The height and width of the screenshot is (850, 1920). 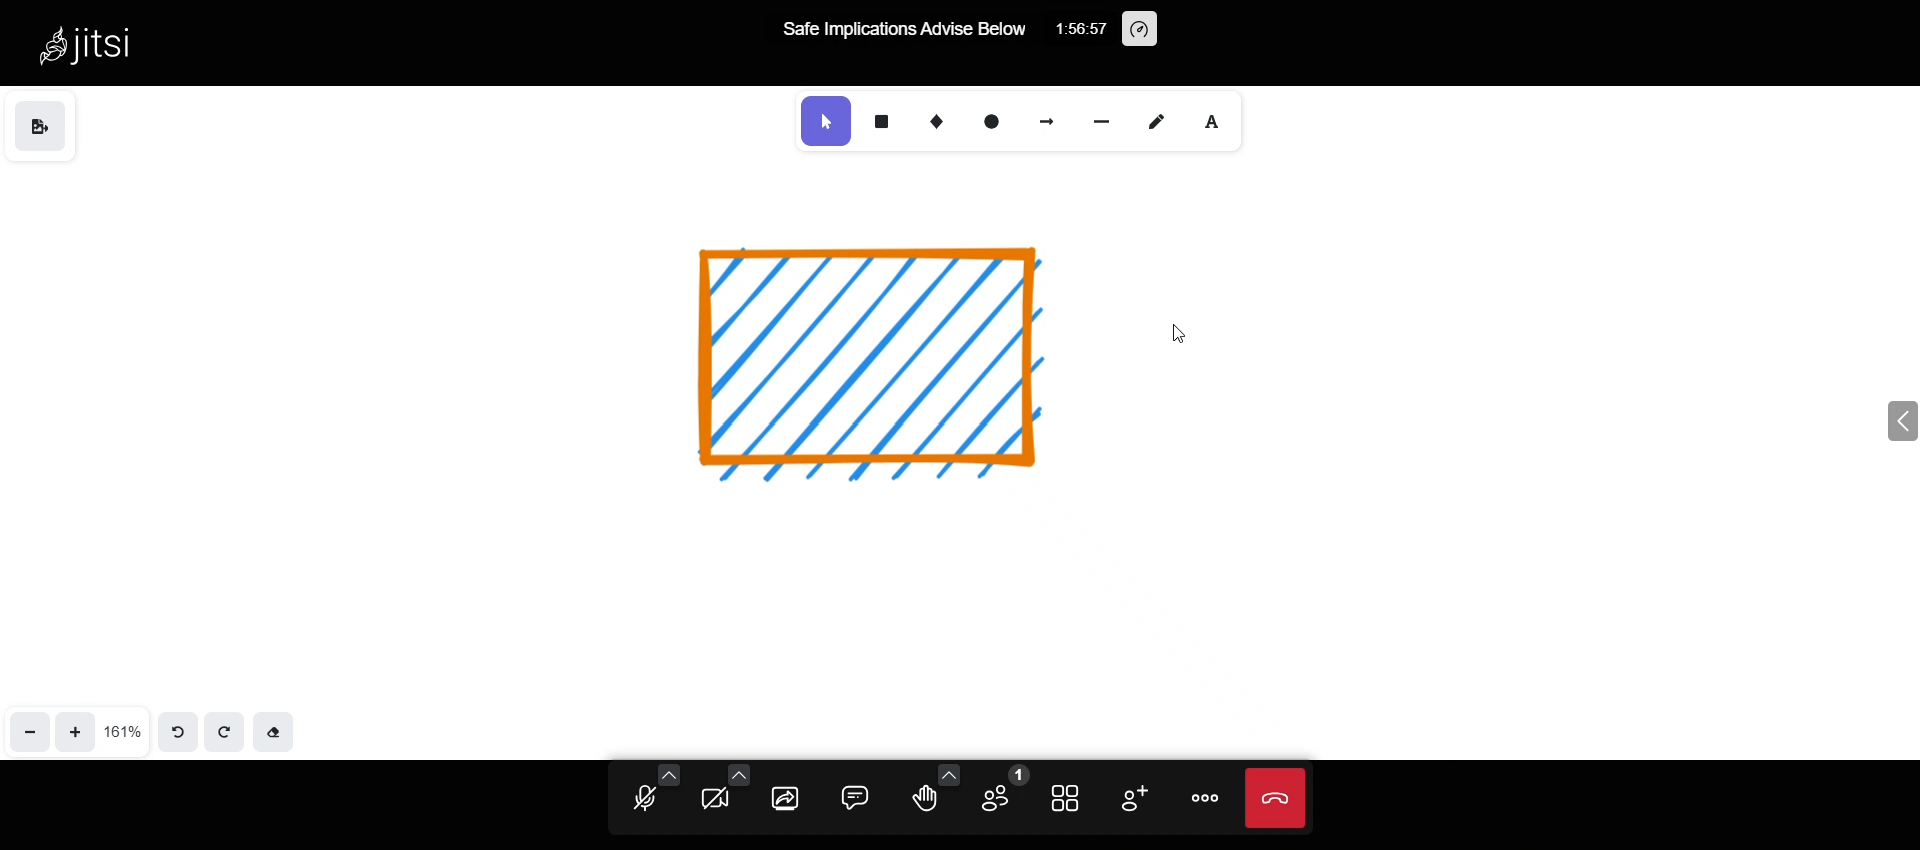 I want to click on zoom in, so click(x=70, y=732).